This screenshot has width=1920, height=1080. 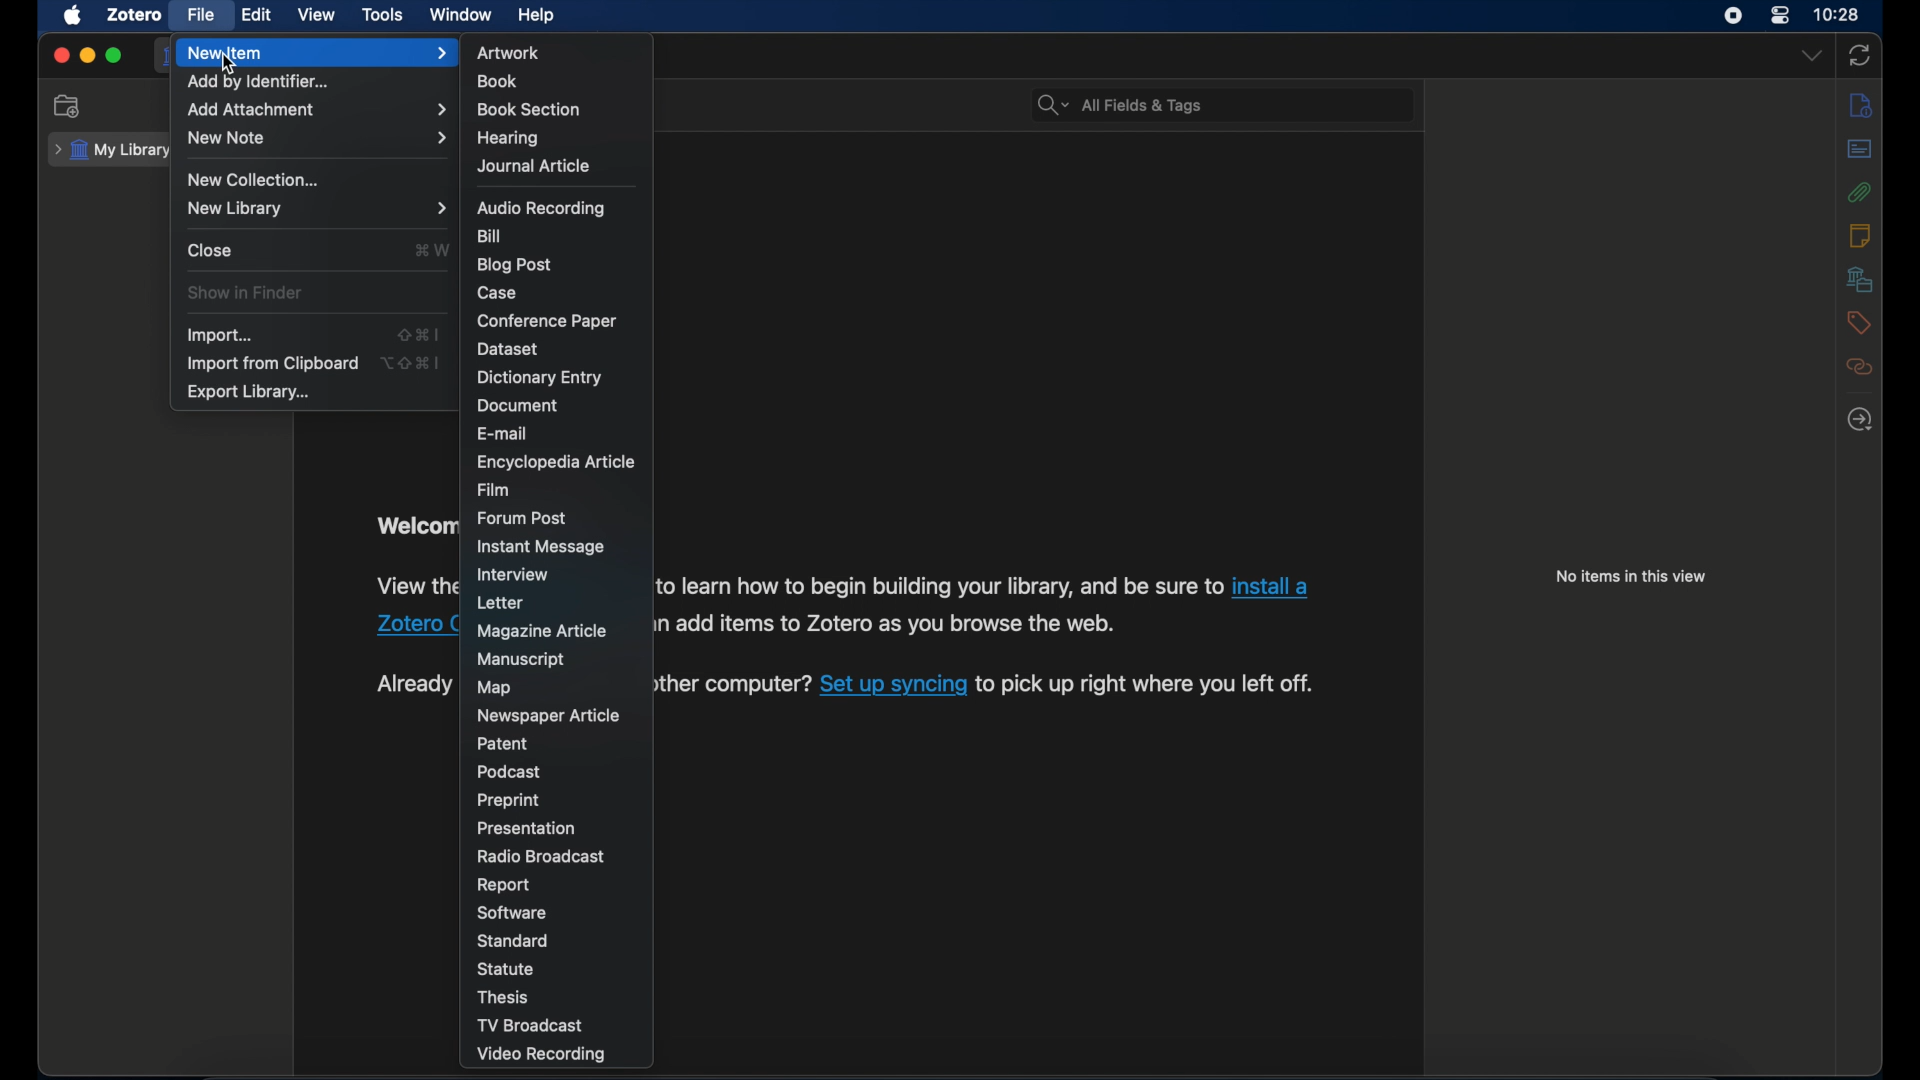 What do you see at coordinates (940, 588) in the screenshot?
I see `link` at bounding box center [940, 588].